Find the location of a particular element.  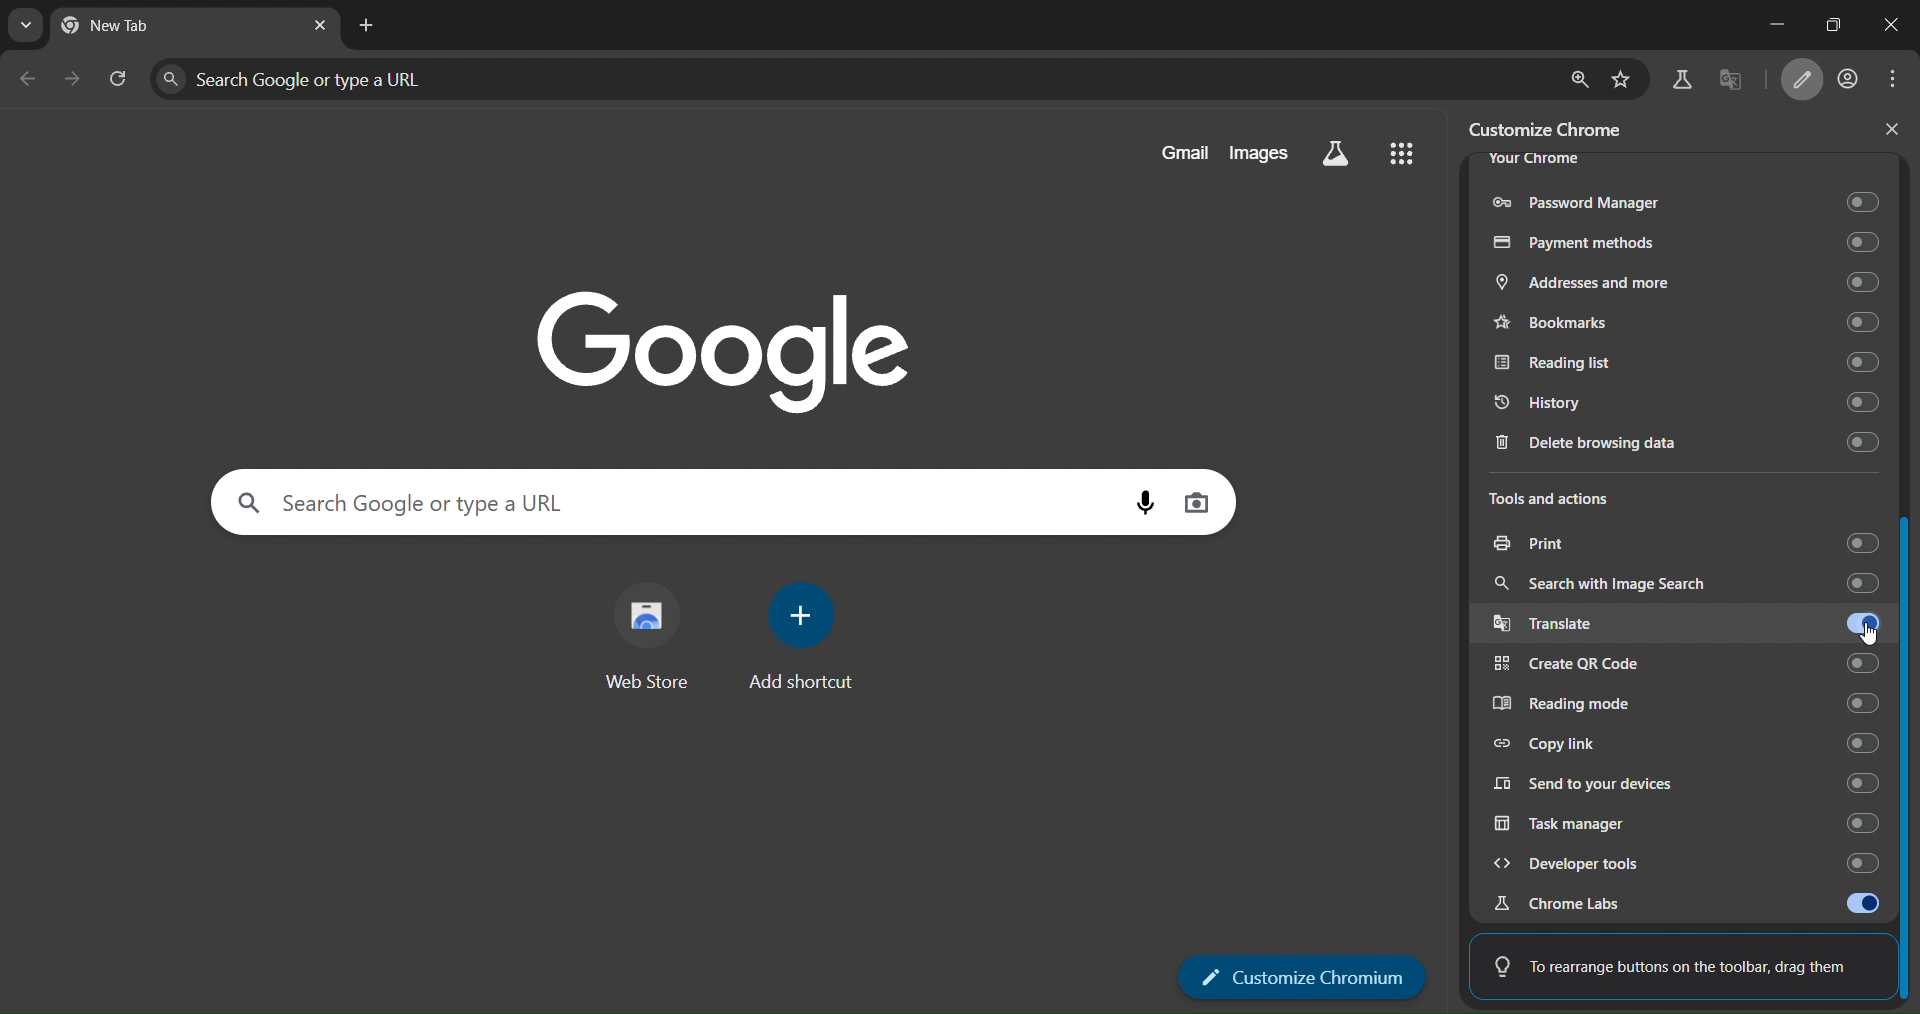

search panel is located at coordinates (846, 79).